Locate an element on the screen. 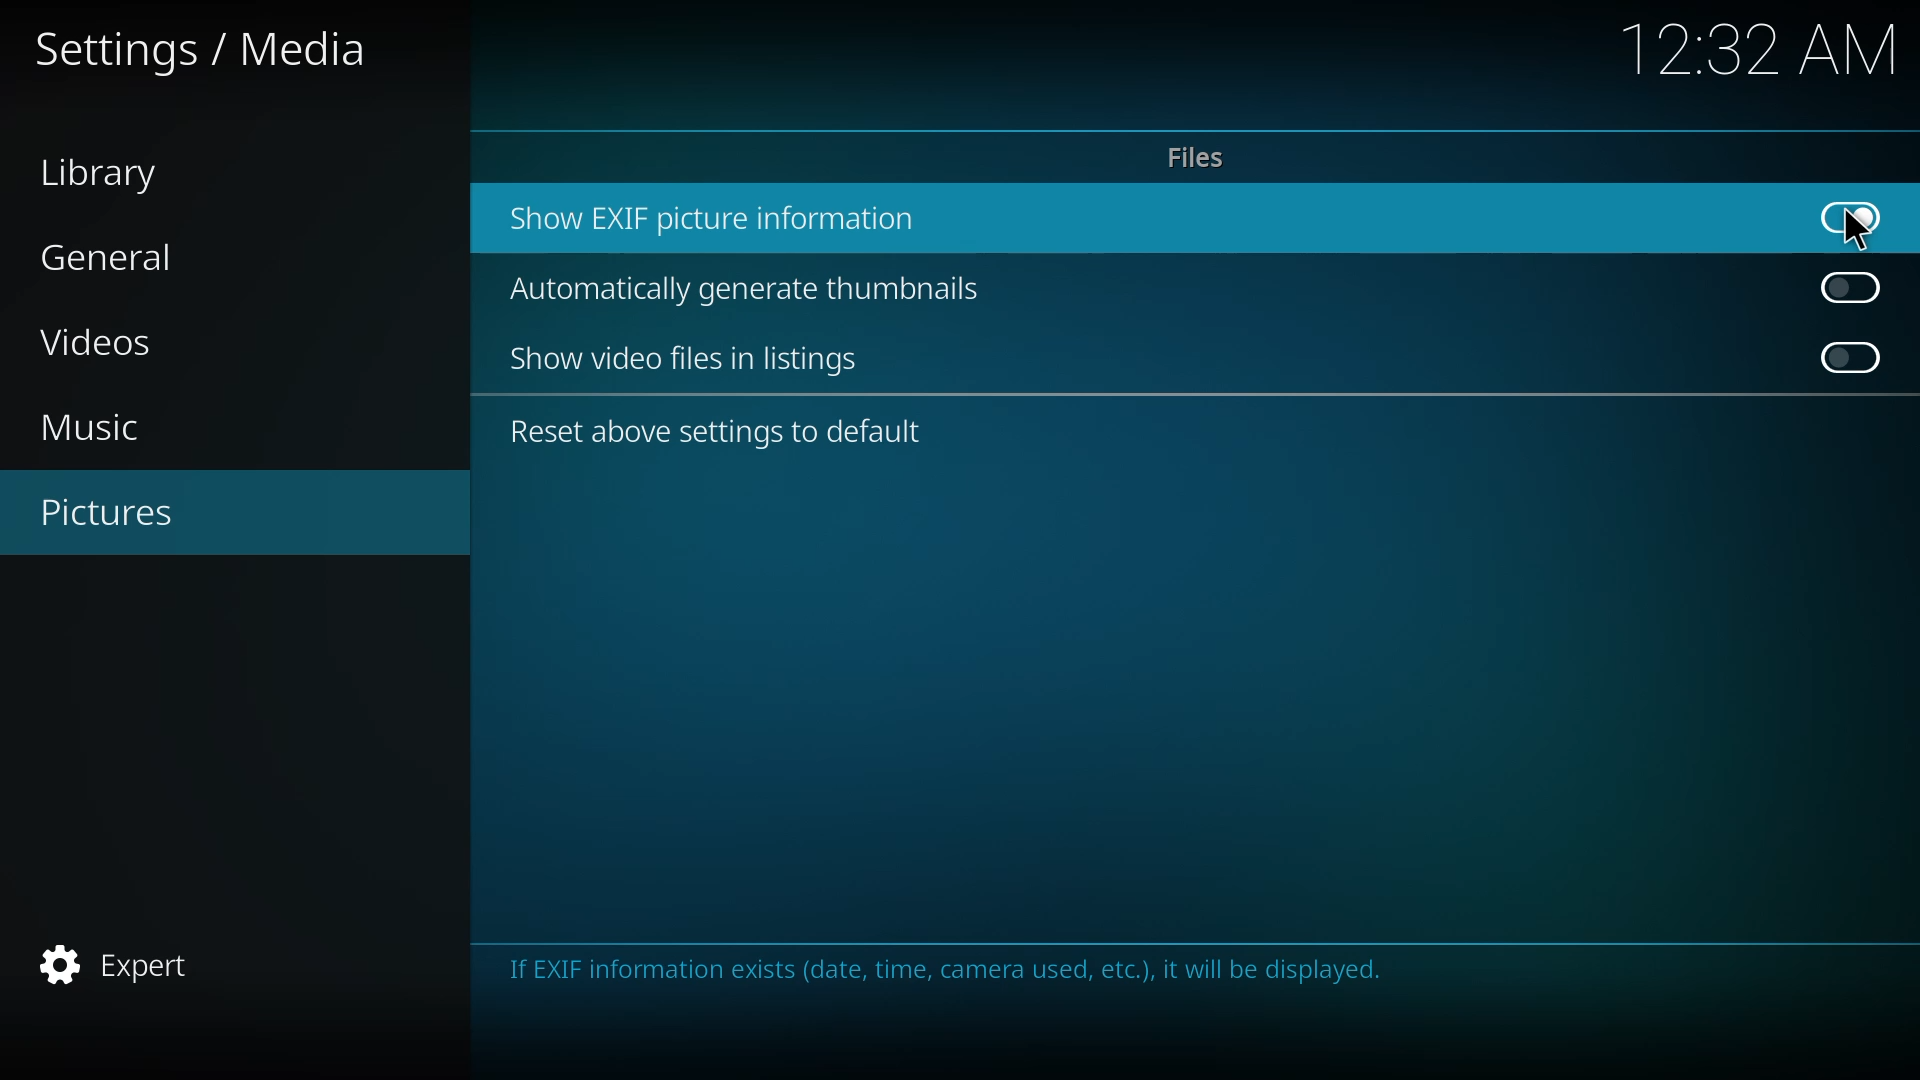 The height and width of the screenshot is (1080, 1920). reset above settings to default is located at coordinates (715, 435).